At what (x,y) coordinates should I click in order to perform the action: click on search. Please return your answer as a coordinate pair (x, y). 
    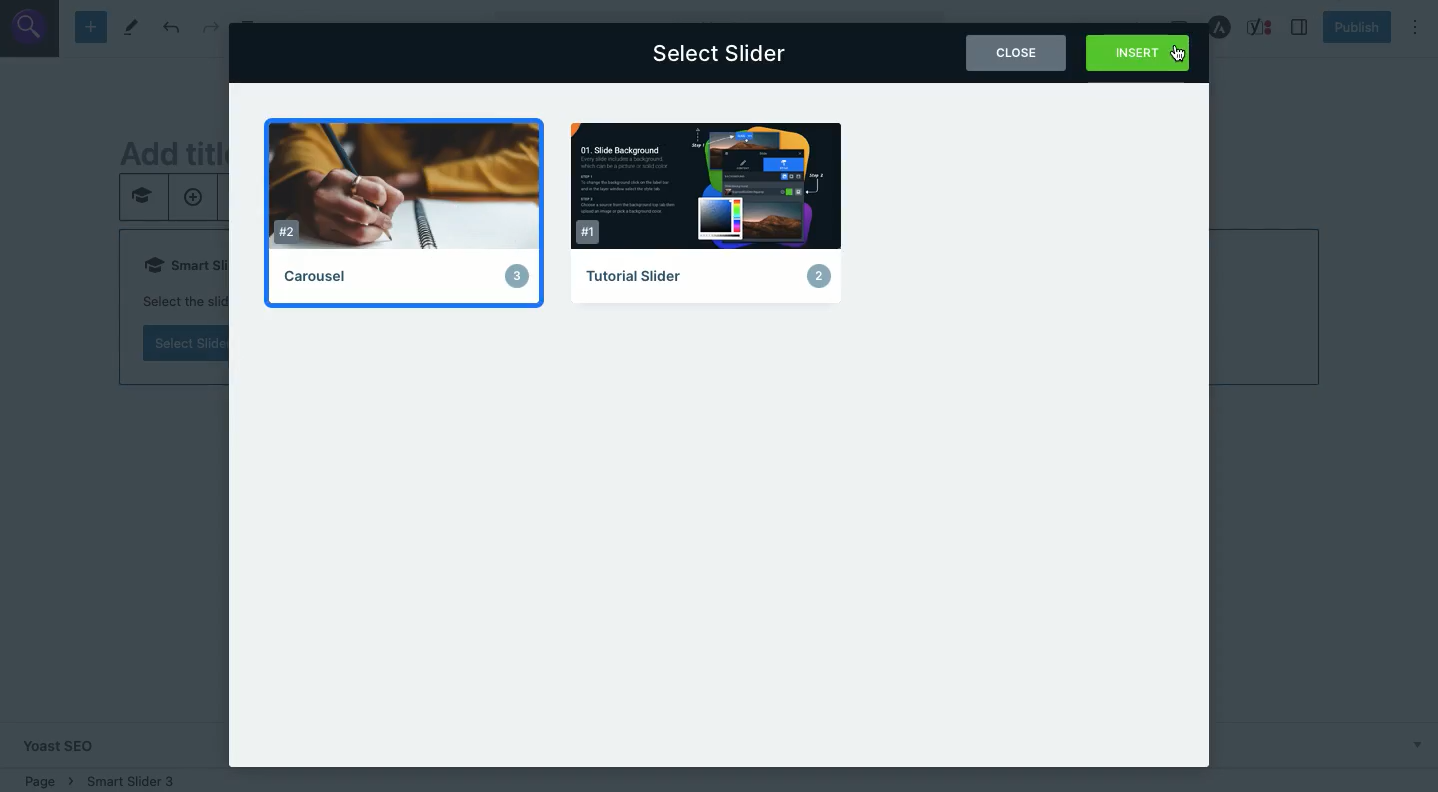
    Looking at the image, I should click on (31, 27).